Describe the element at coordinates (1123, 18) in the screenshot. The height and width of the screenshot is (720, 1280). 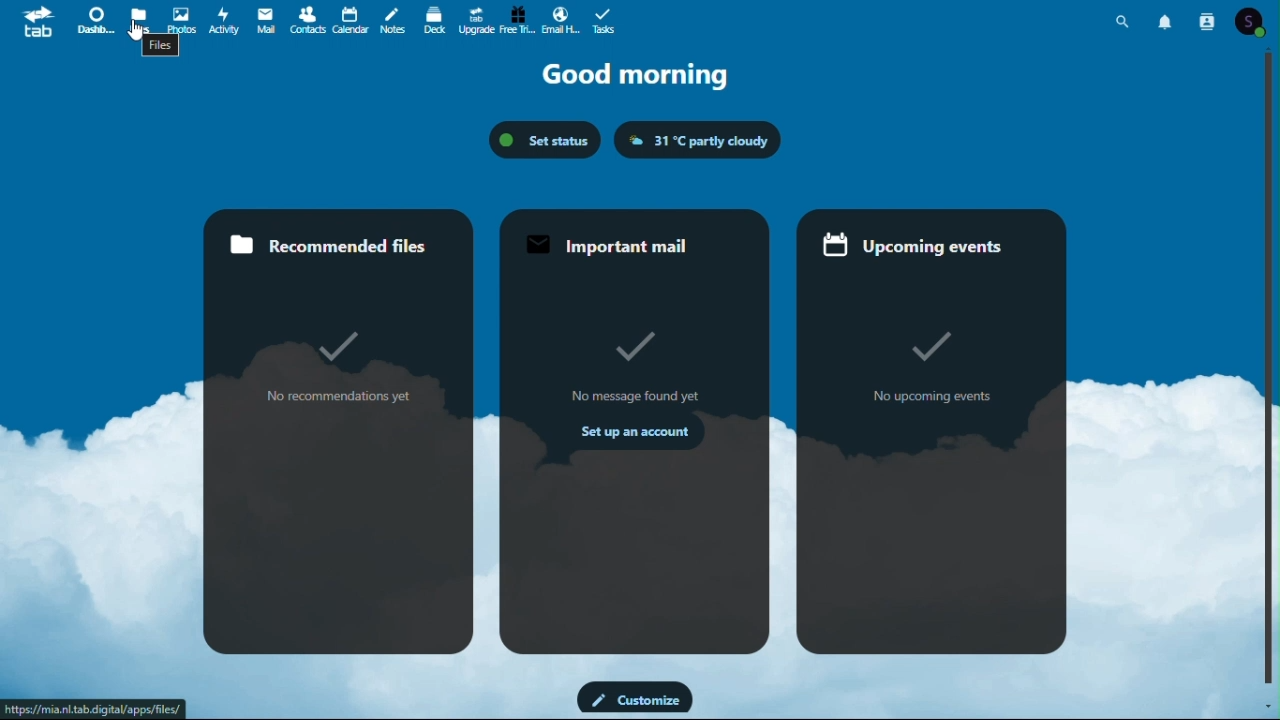
I see `Search ` at that location.